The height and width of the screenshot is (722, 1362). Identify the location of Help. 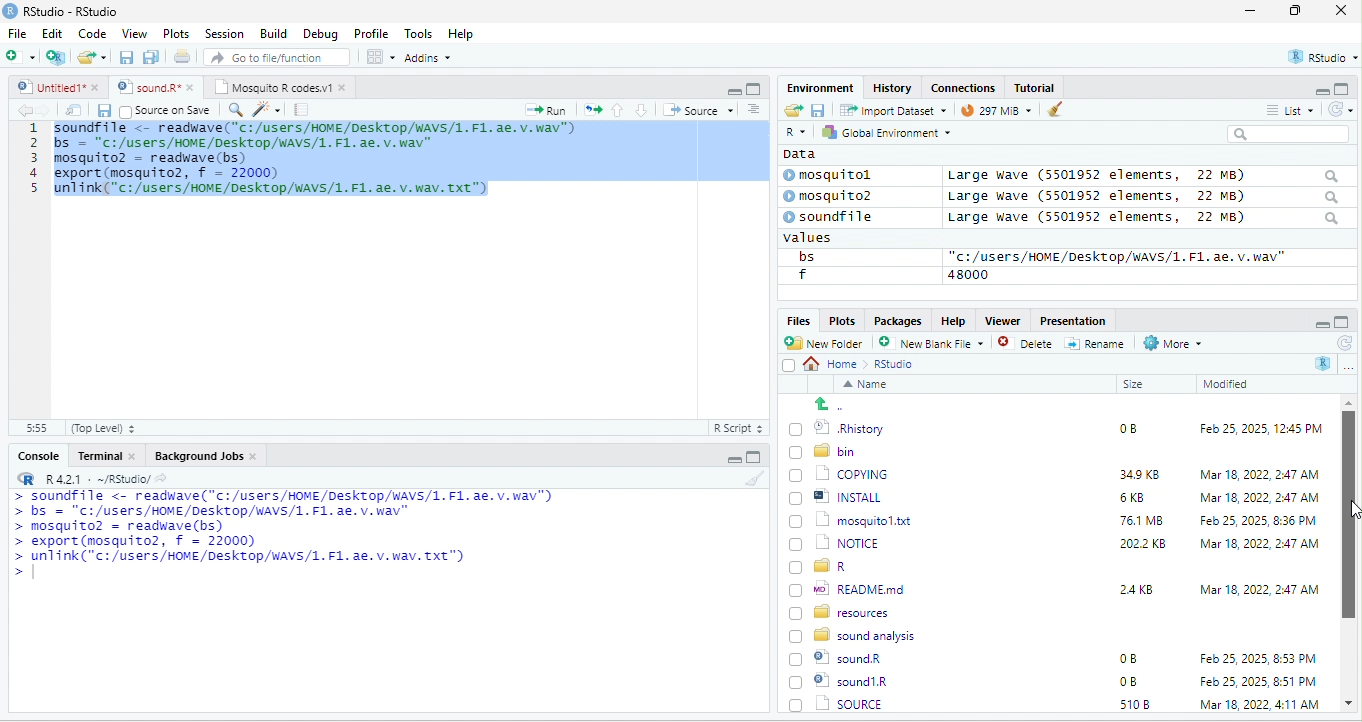
(462, 35).